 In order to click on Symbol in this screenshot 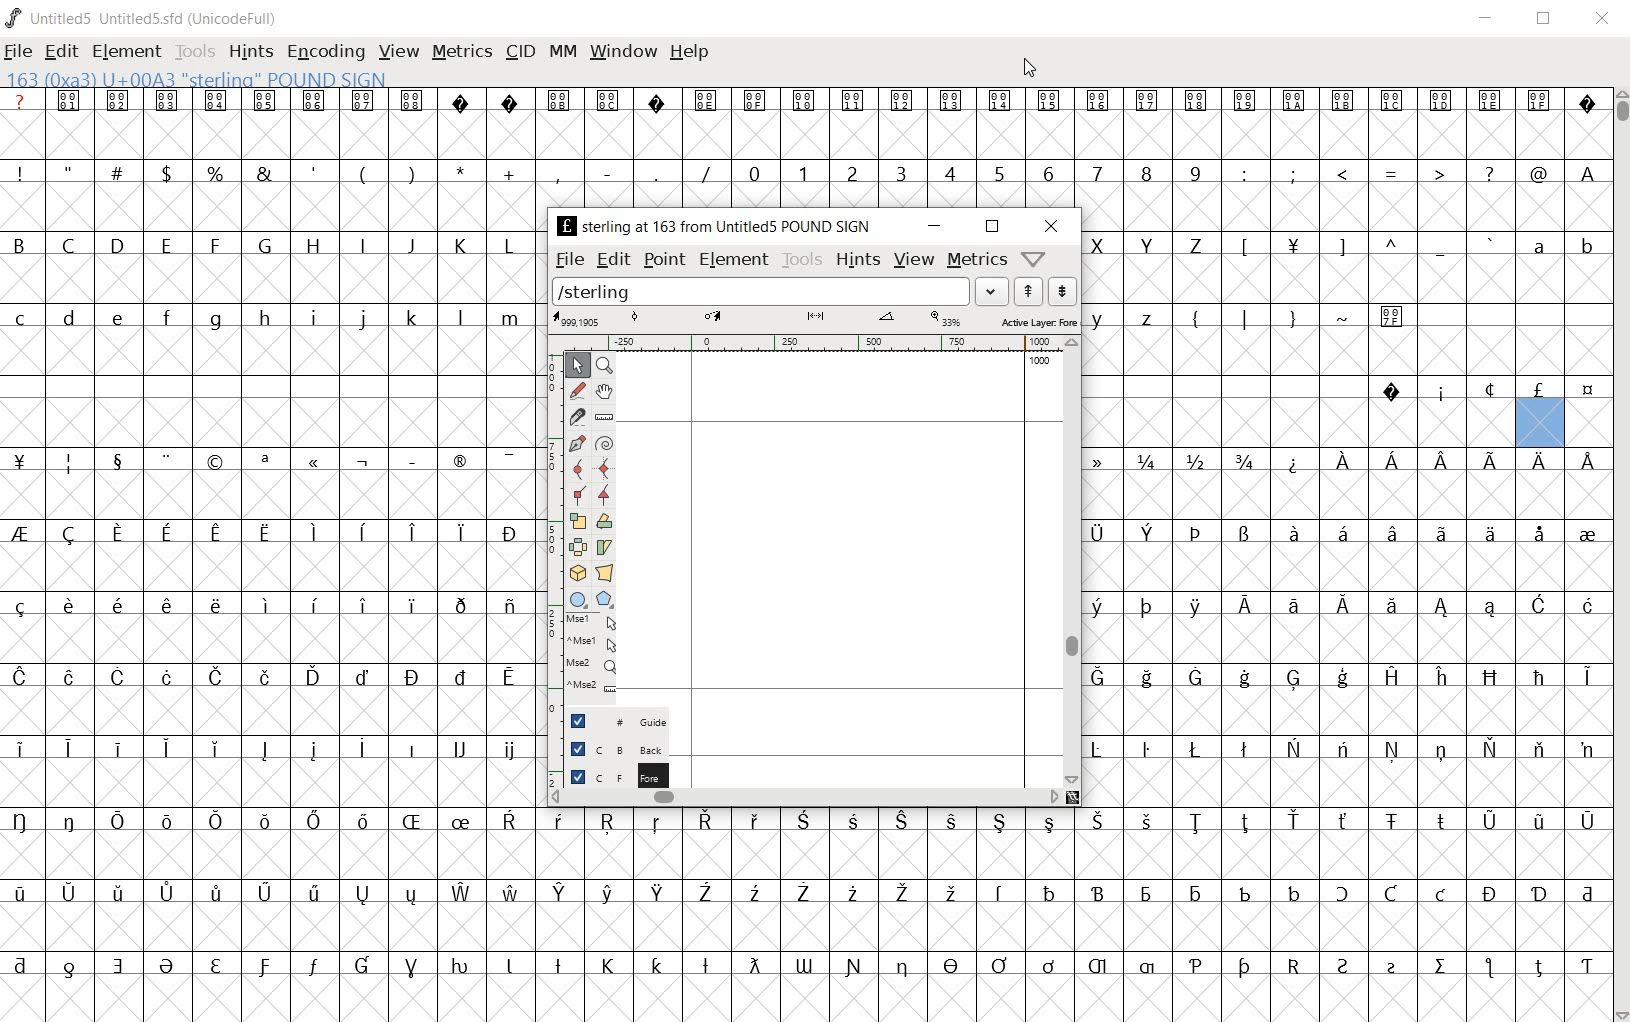, I will do `click(70, 821)`.